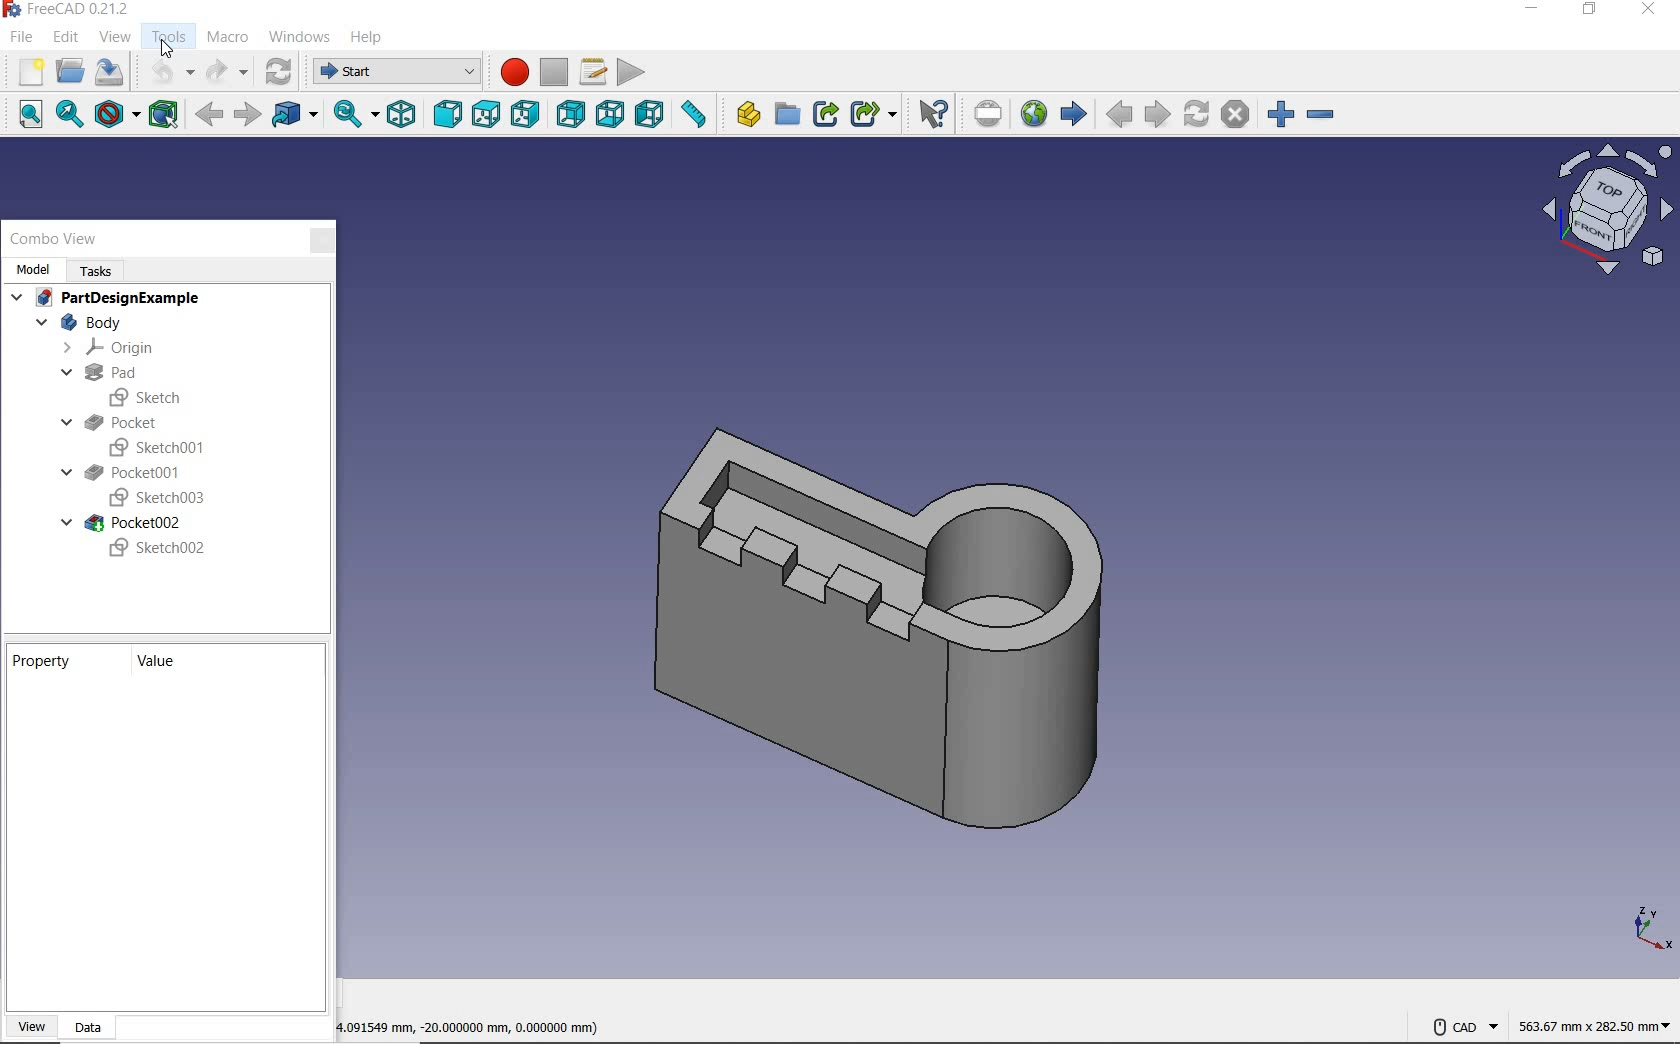  What do you see at coordinates (212, 116) in the screenshot?
I see `Back` at bounding box center [212, 116].